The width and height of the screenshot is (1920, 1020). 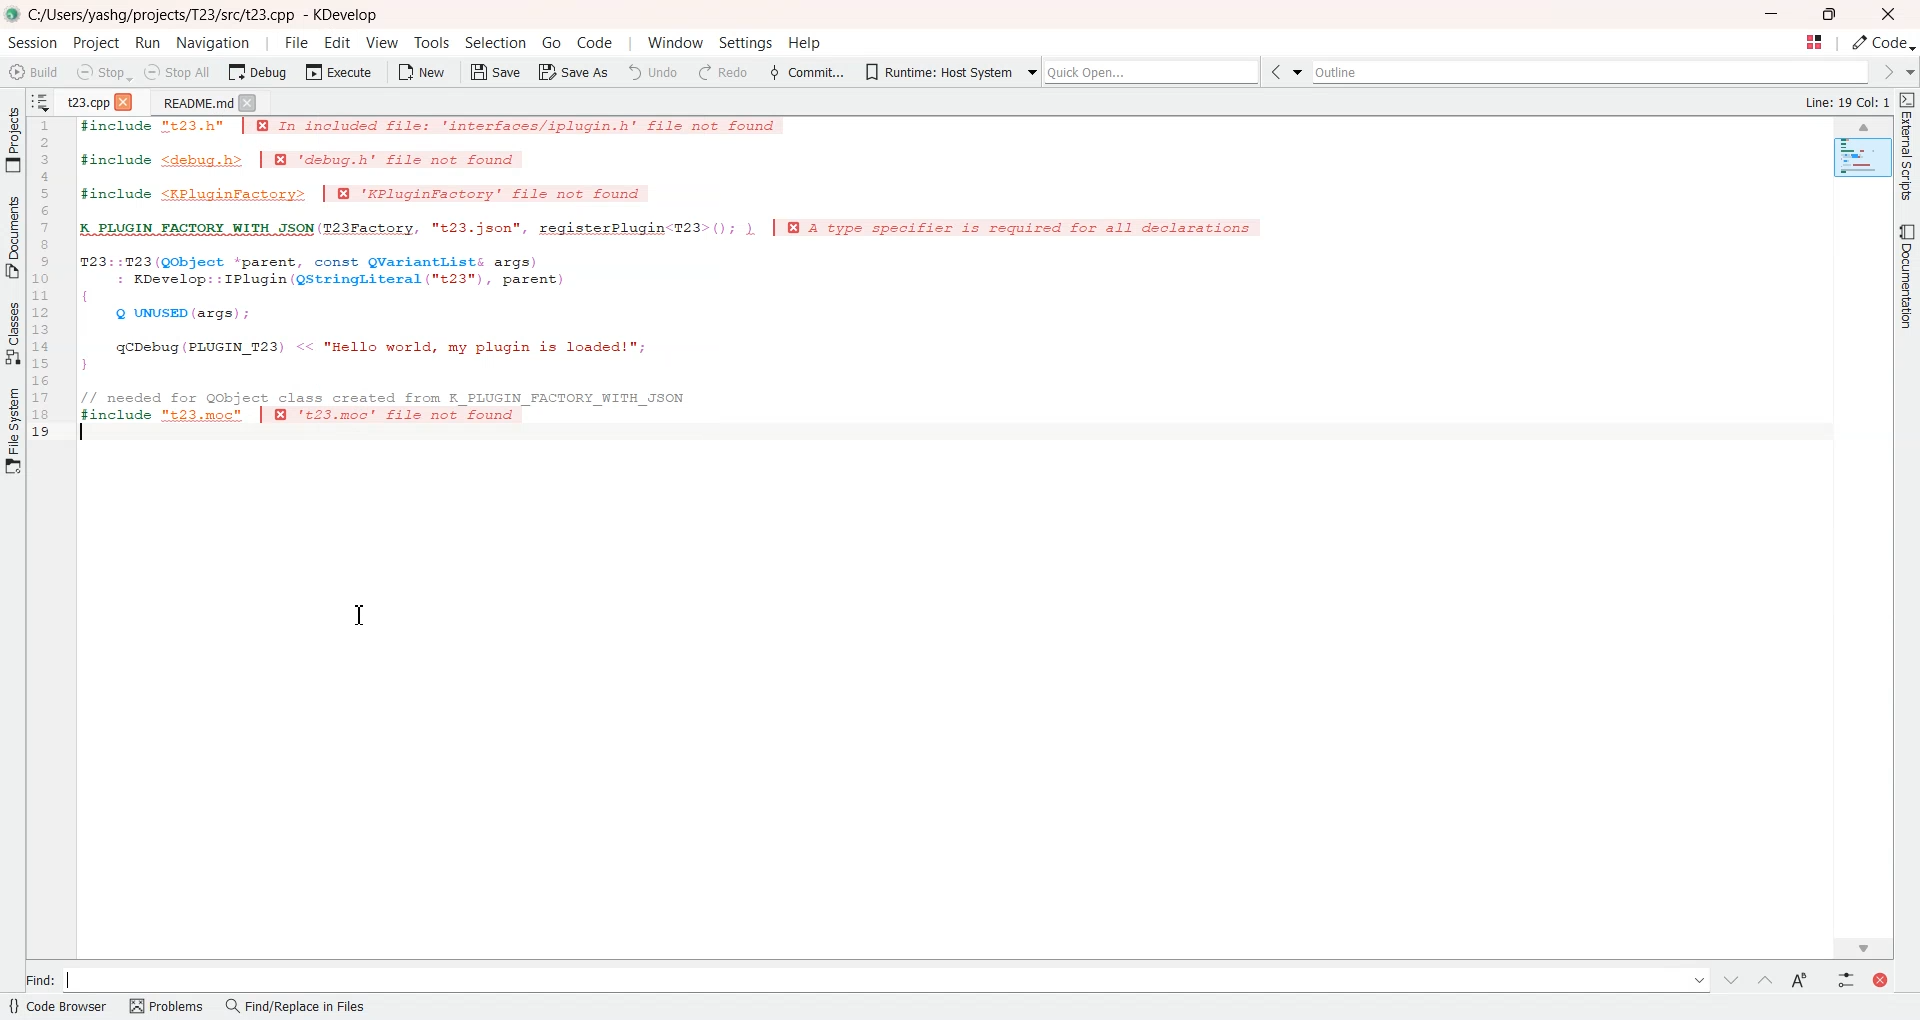 What do you see at coordinates (1884, 43) in the screenshot?
I see `Code` at bounding box center [1884, 43].